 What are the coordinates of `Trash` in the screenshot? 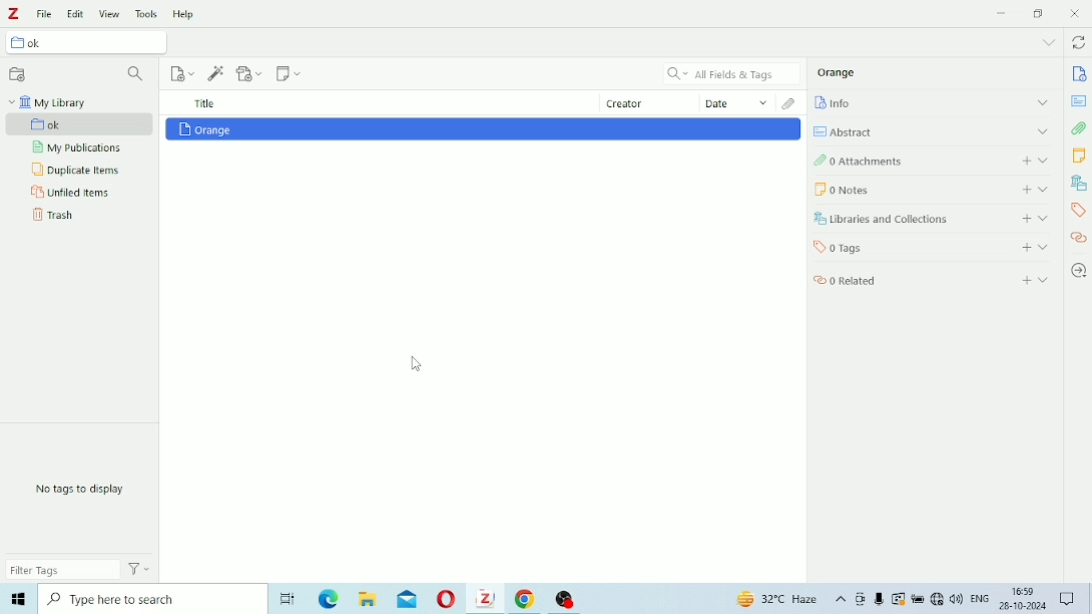 It's located at (53, 215).